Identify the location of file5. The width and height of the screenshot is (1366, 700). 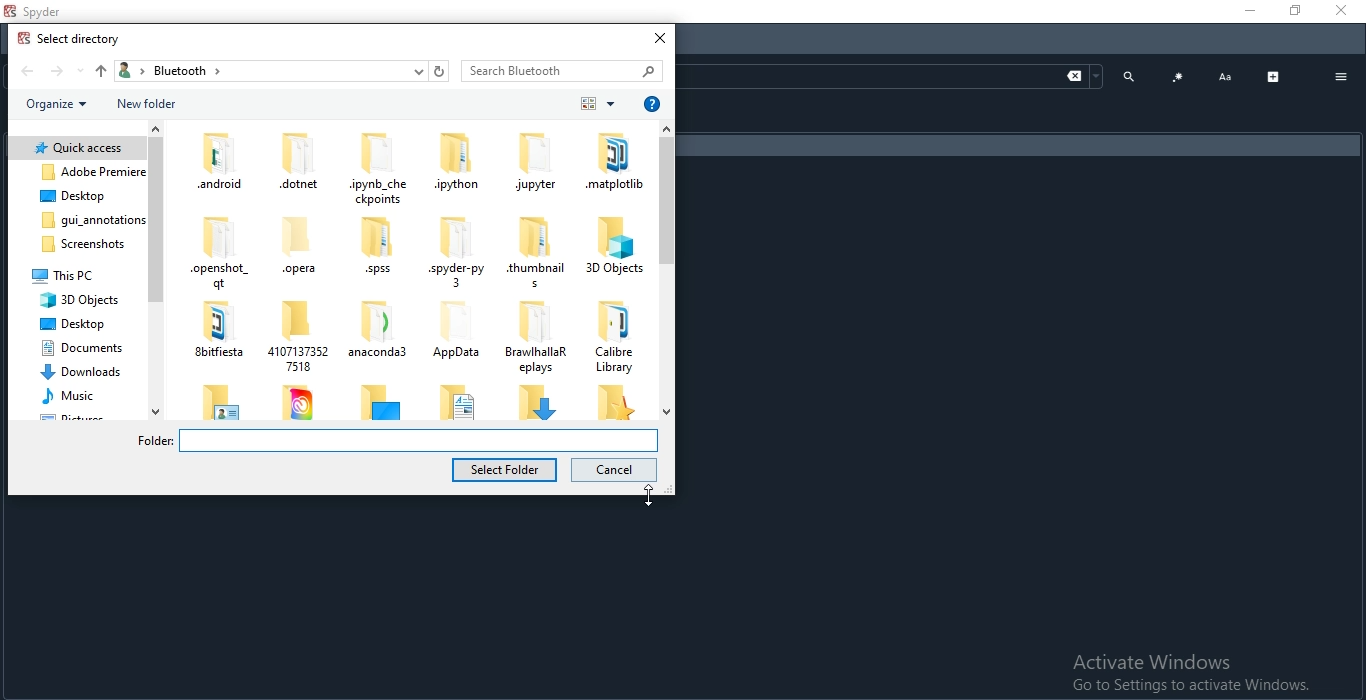
(78, 245).